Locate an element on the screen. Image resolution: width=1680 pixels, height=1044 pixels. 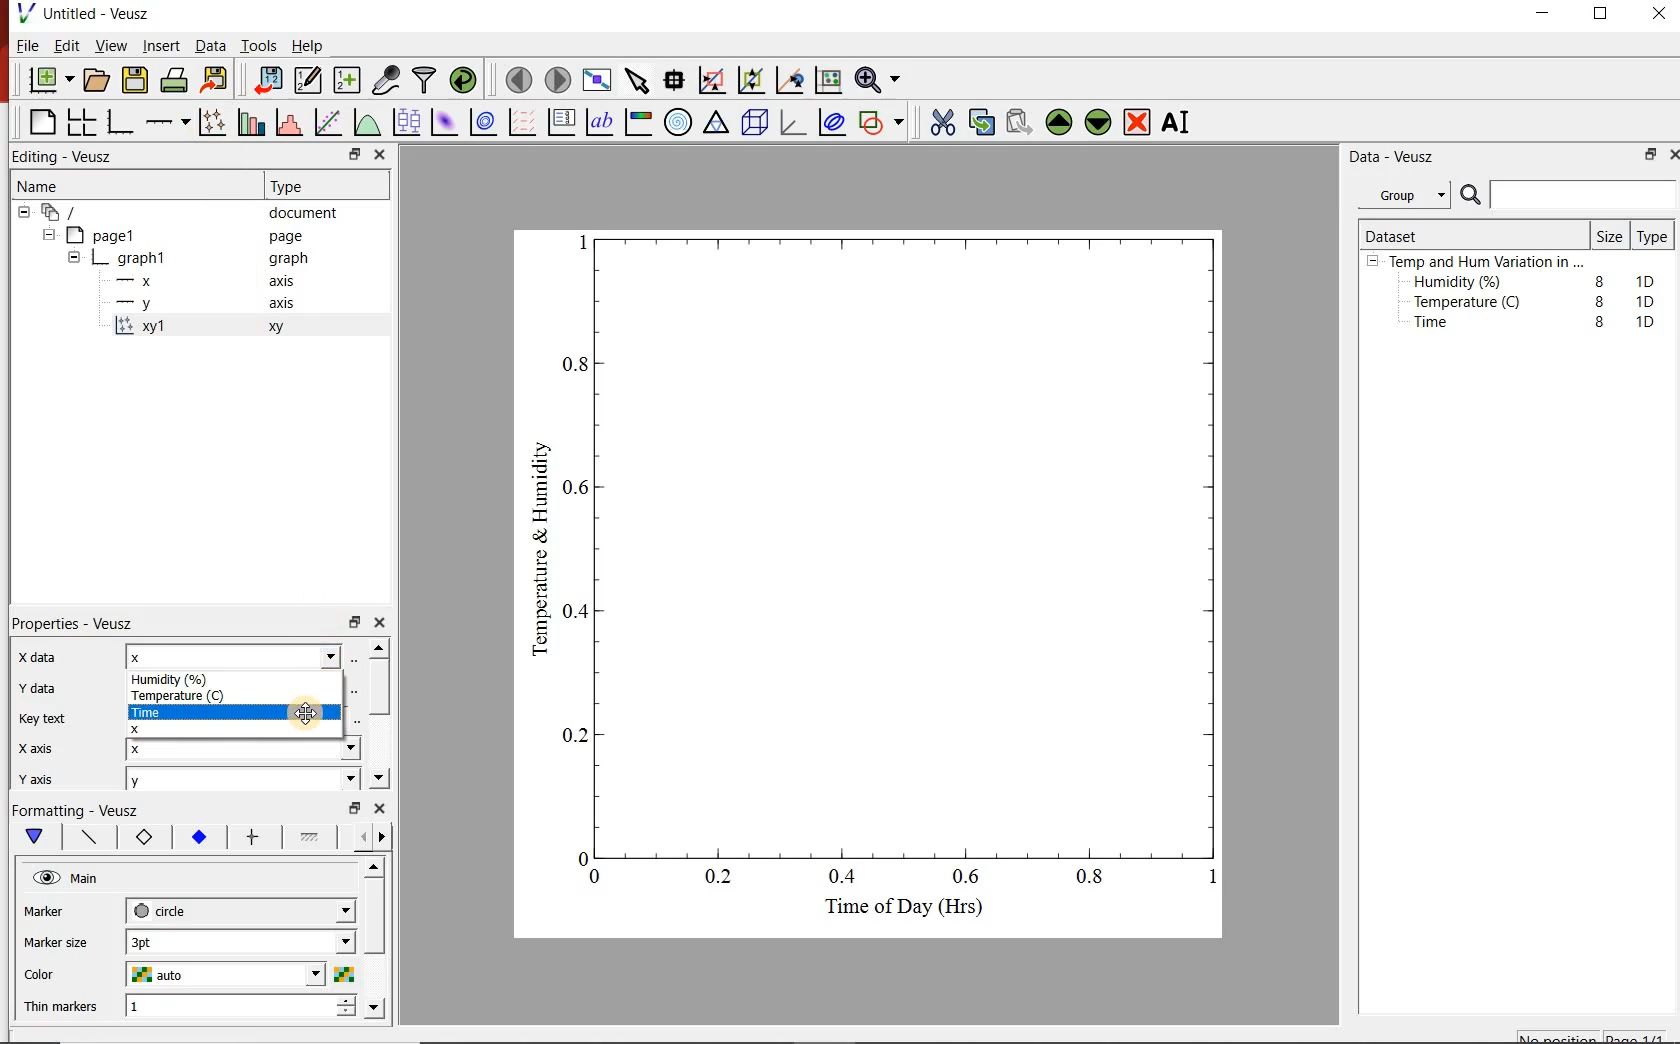
add a shape to the plot is located at coordinates (886, 125).